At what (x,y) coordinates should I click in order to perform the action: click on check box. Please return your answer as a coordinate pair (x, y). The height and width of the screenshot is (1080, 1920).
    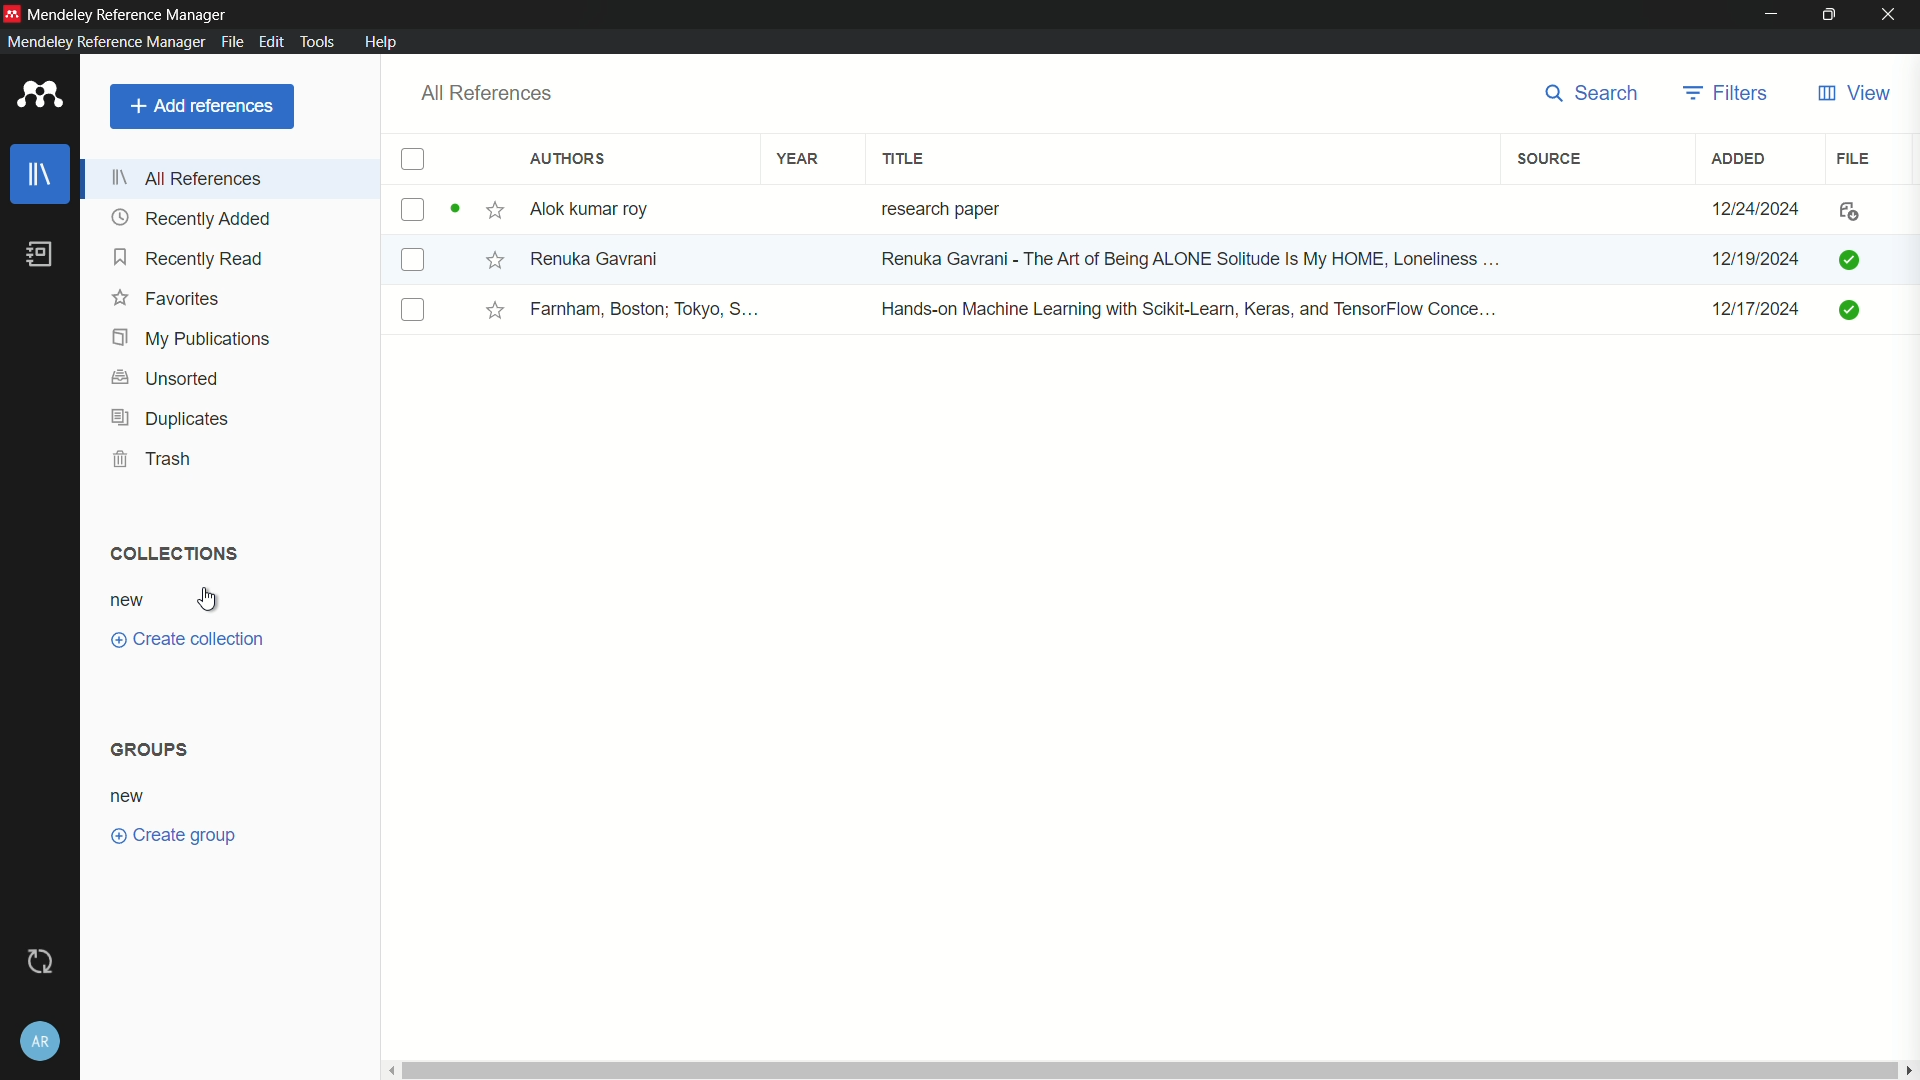
    Looking at the image, I should click on (415, 160).